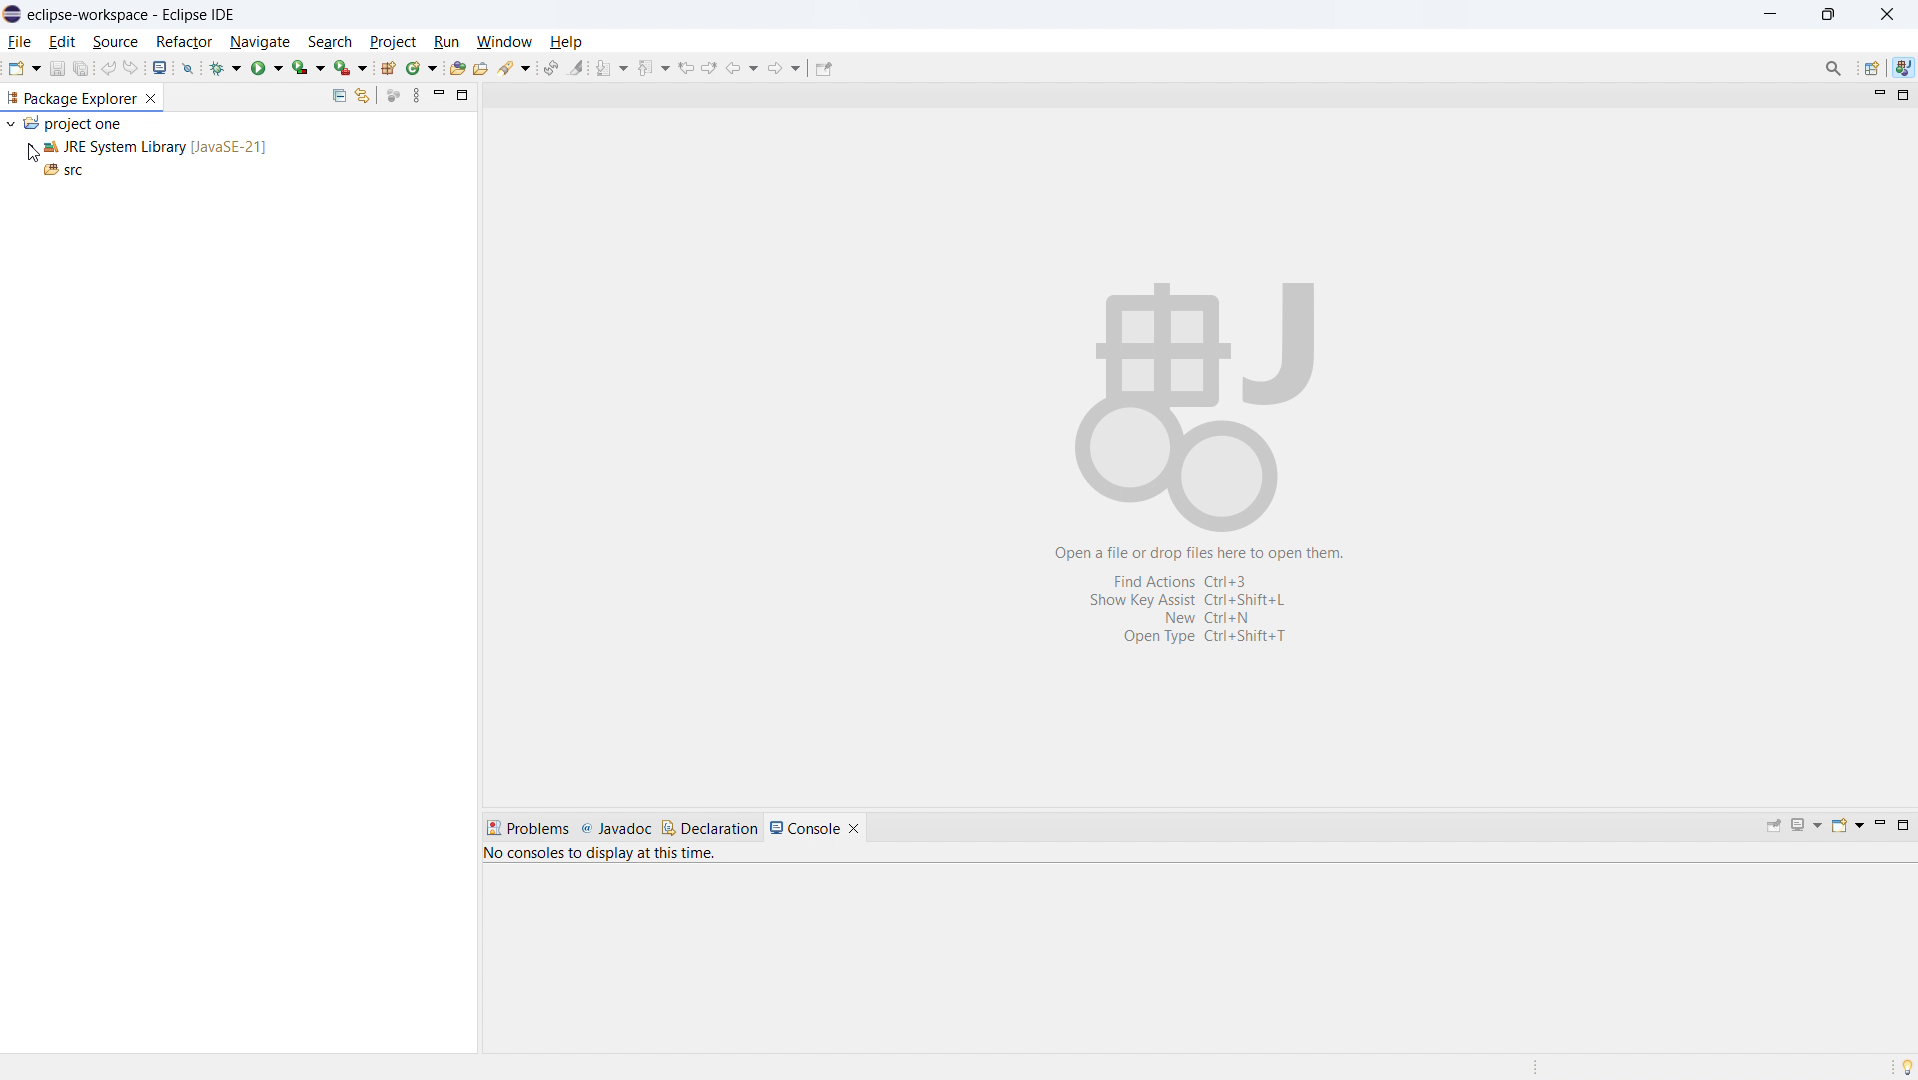  Describe the element at coordinates (12, 14) in the screenshot. I see `logo` at that location.